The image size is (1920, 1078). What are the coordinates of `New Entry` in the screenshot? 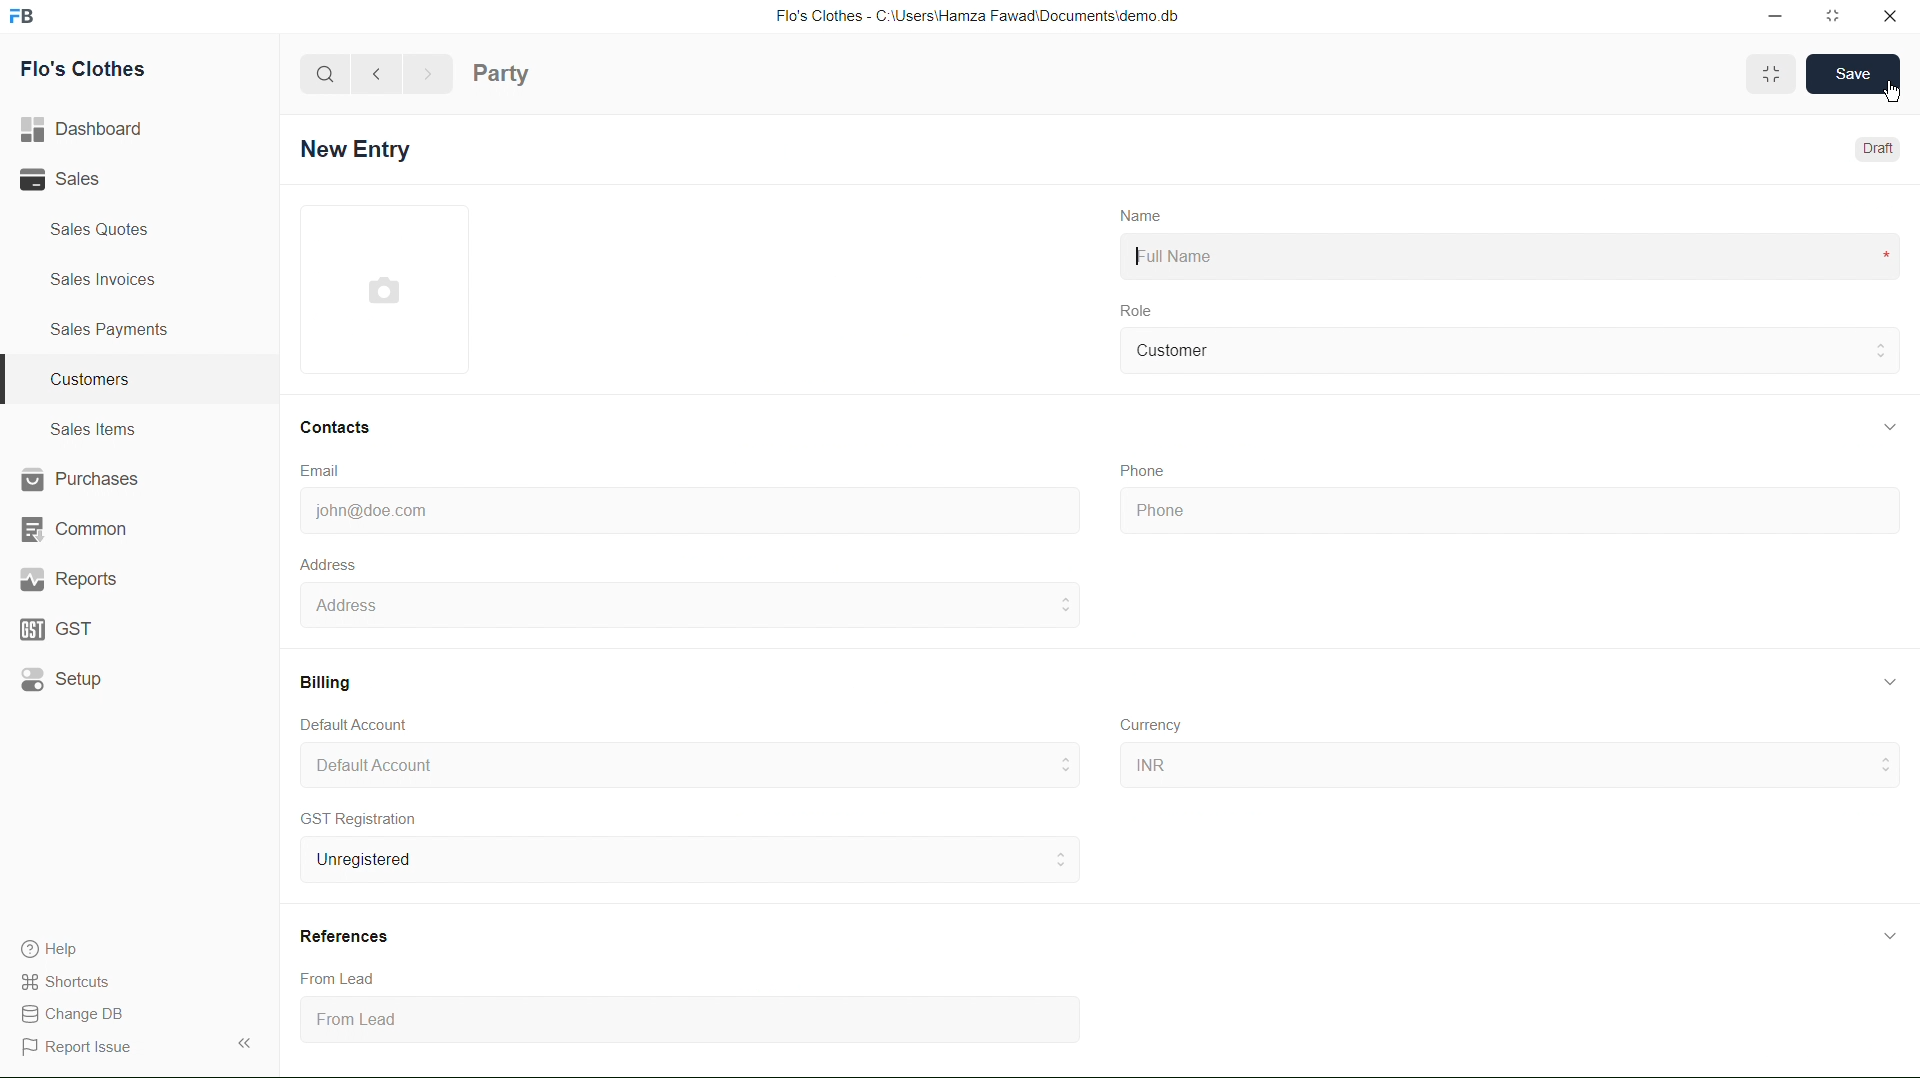 It's located at (357, 148).